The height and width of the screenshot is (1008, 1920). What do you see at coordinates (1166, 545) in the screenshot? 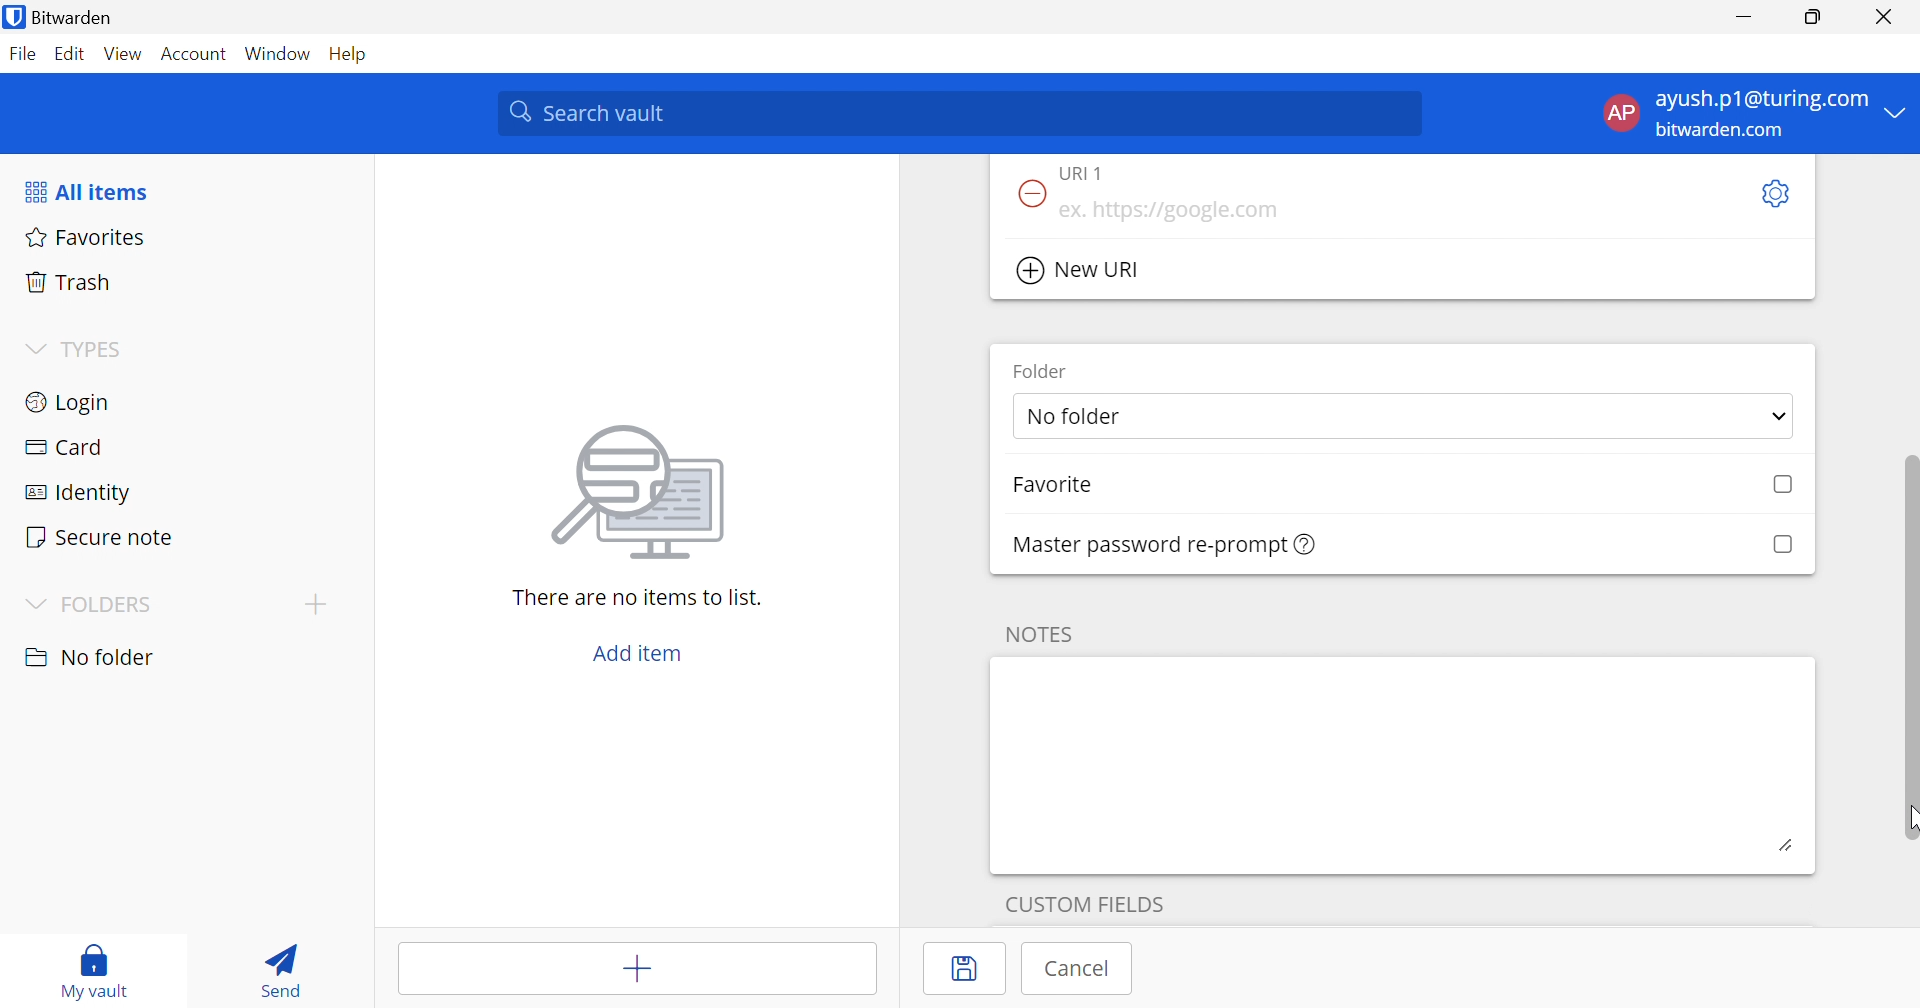
I see `Master password re-prompt` at bounding box center [1166, 545].